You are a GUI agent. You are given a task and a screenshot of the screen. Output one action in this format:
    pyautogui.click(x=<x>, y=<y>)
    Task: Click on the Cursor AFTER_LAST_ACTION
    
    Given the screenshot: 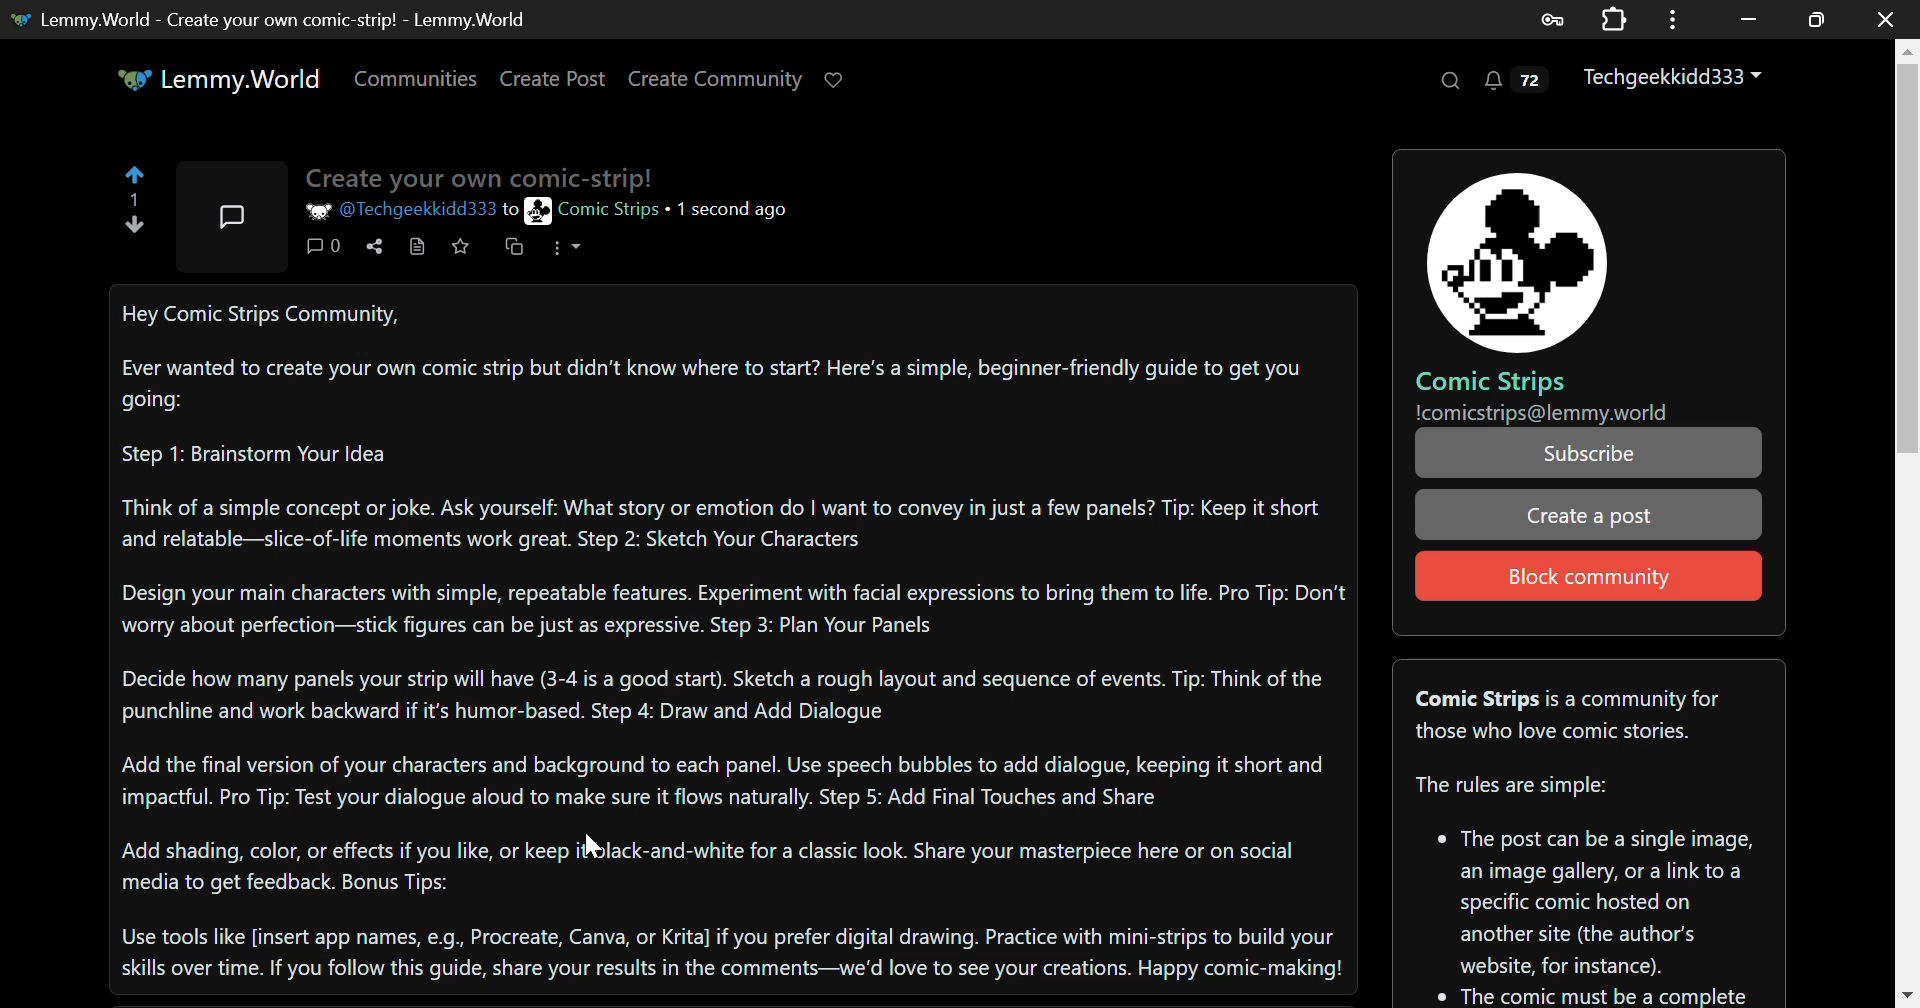 What is the action you would take?
    pyautogui.click(x=590, y=845)
    